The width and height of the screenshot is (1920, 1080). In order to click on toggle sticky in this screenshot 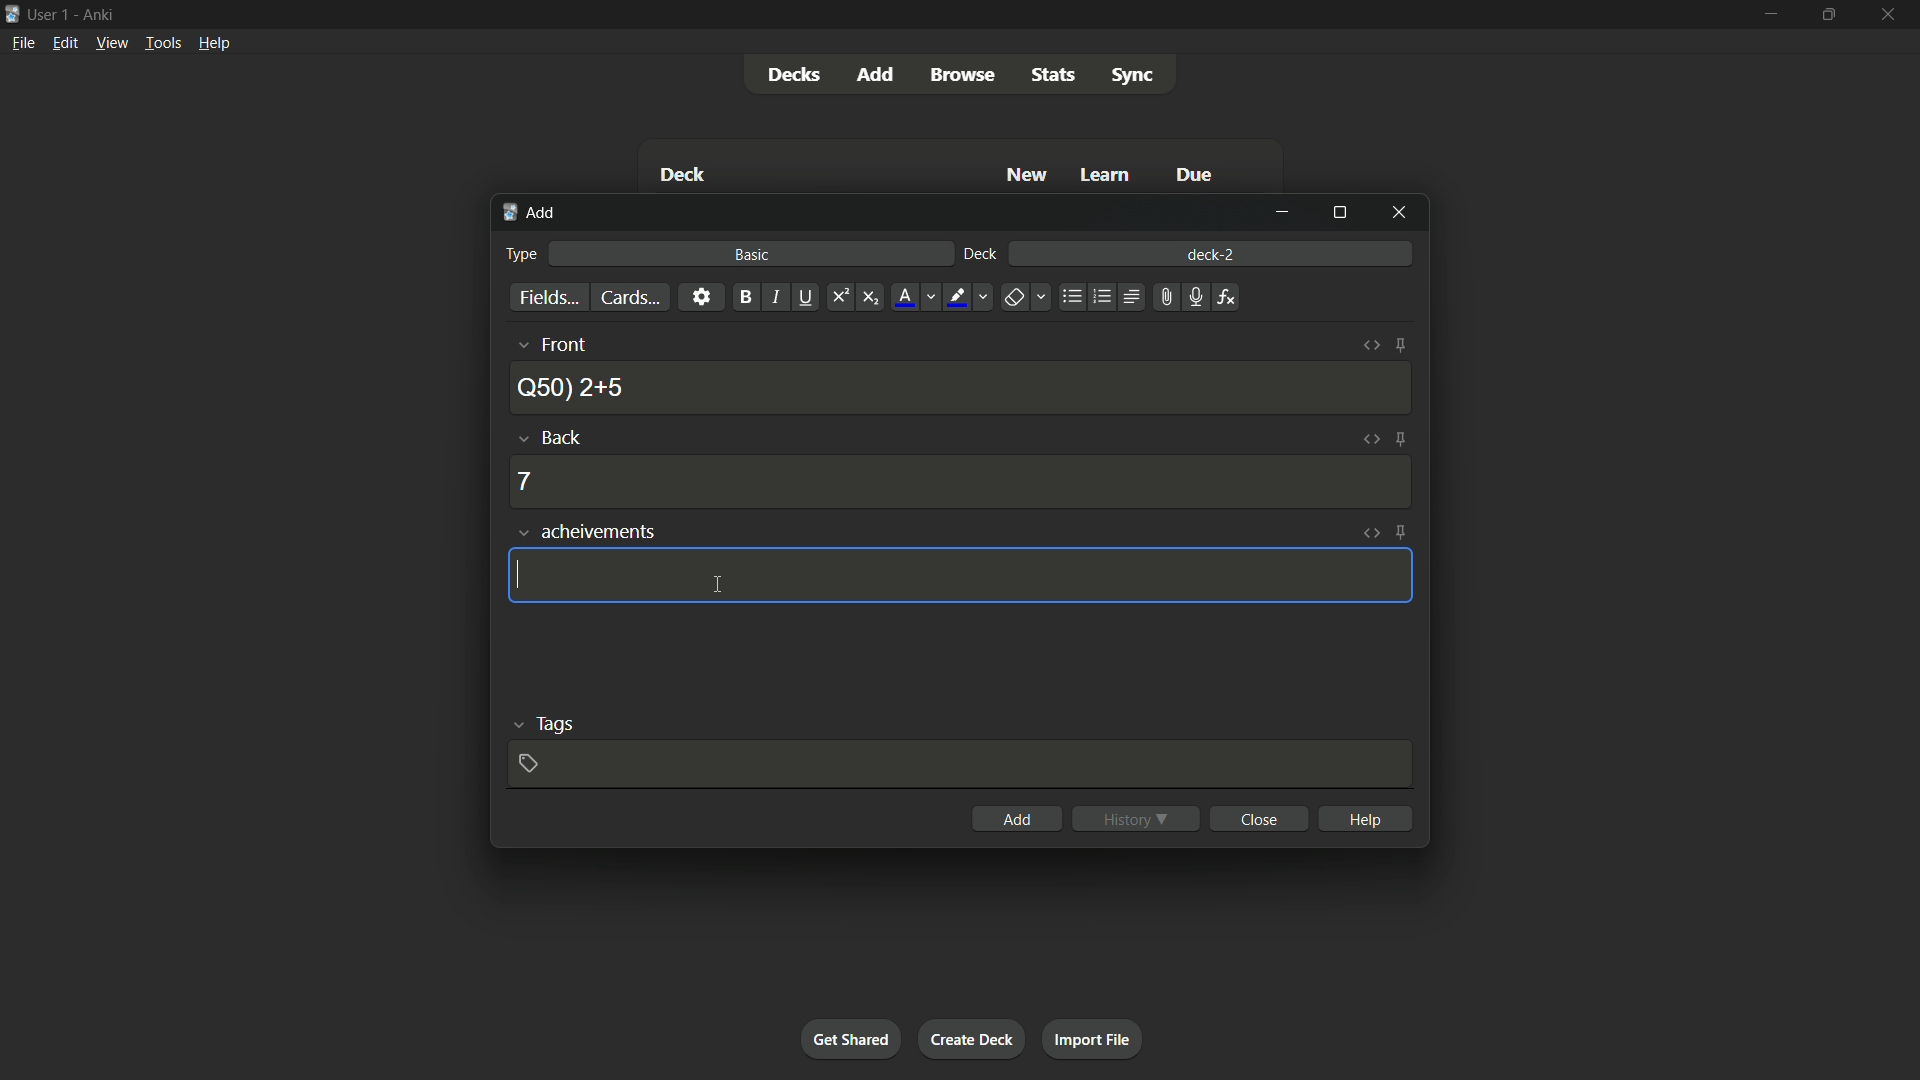, I will do `click(1400, 347)`.